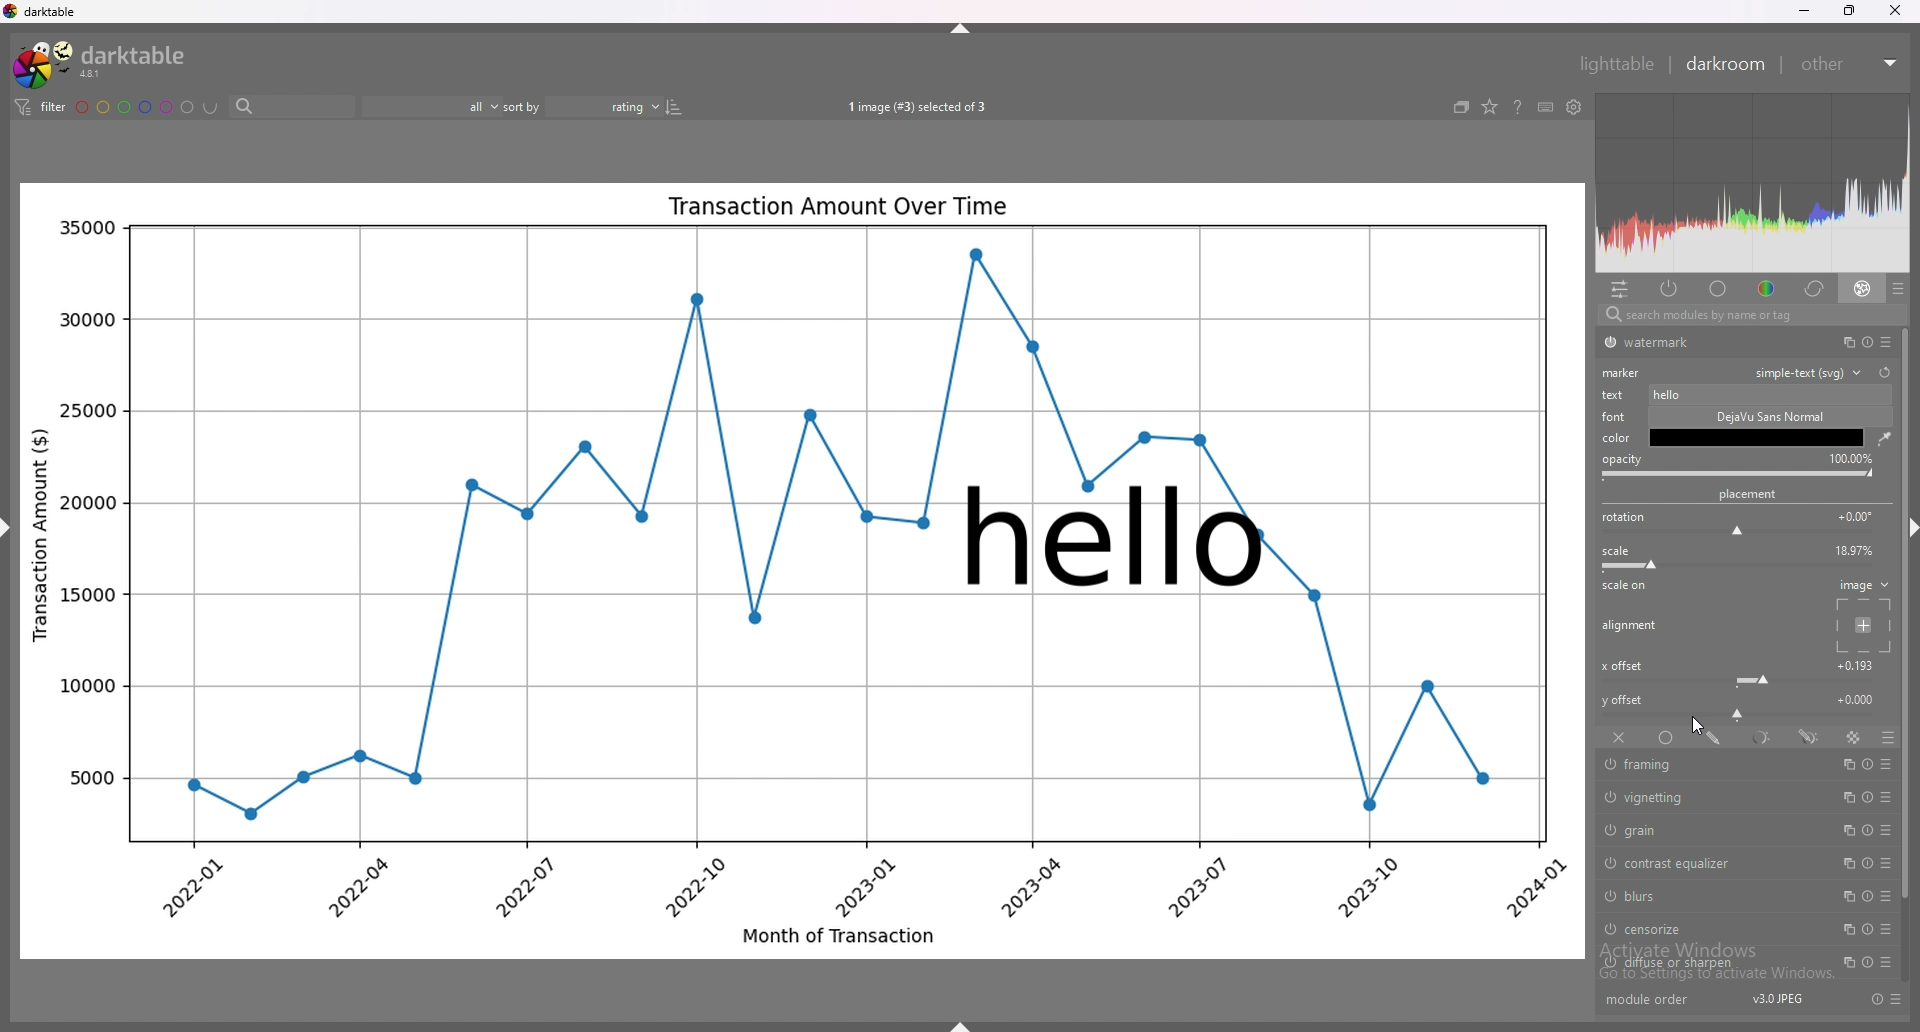  Describe the element at coordinates (1863, 289) in the screenshot. I see `effect` at that location.